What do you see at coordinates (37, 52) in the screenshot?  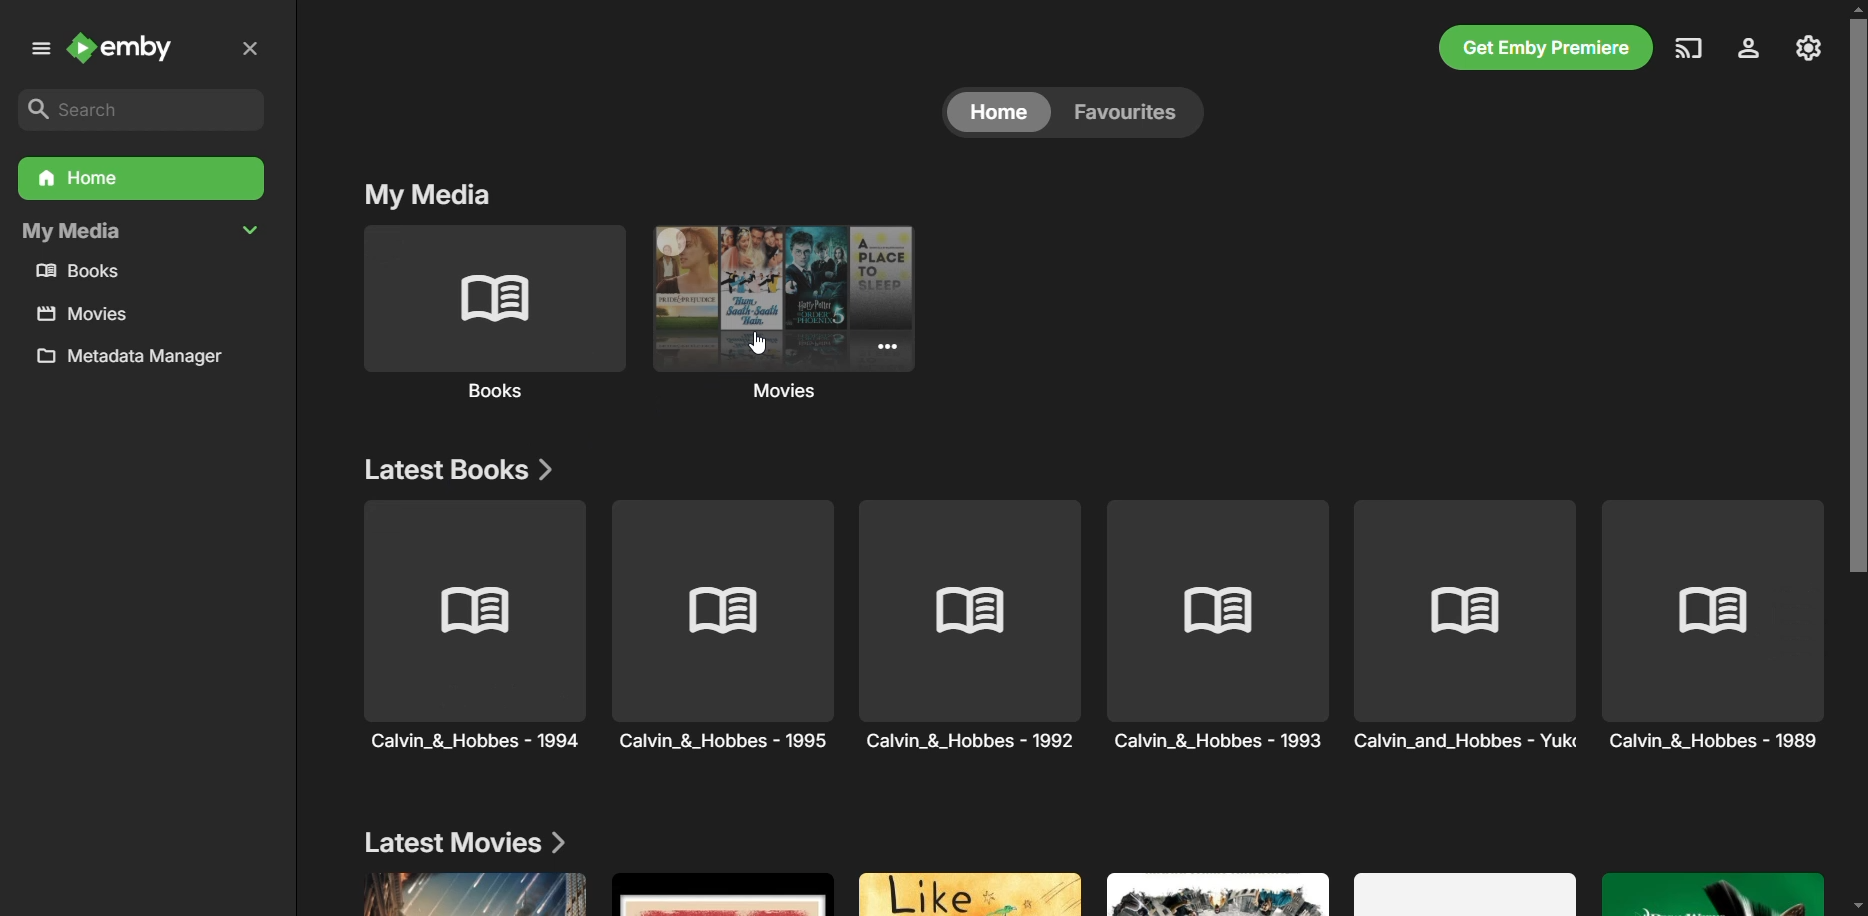 I see `Expand/Collapse` at bounding box center [37, 52].